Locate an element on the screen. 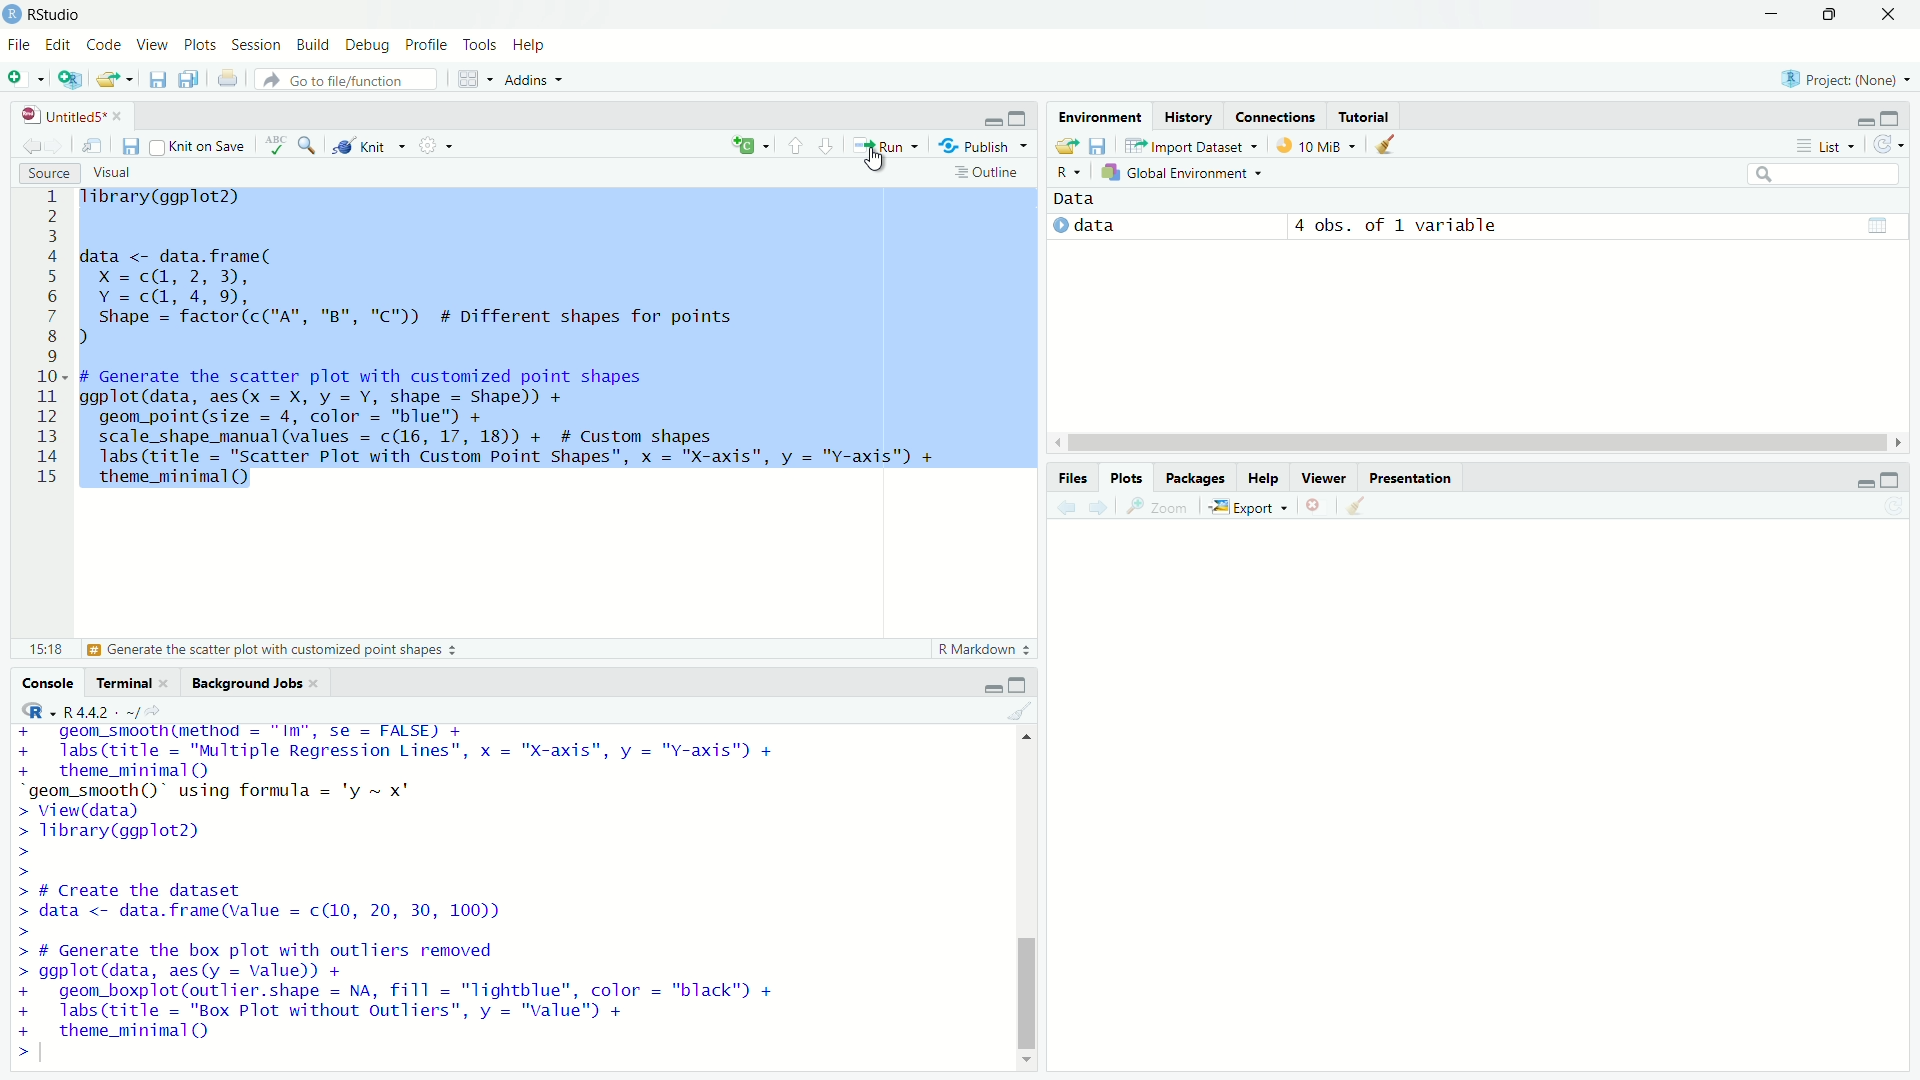  Zoom is located at coordinates (1156, 507).